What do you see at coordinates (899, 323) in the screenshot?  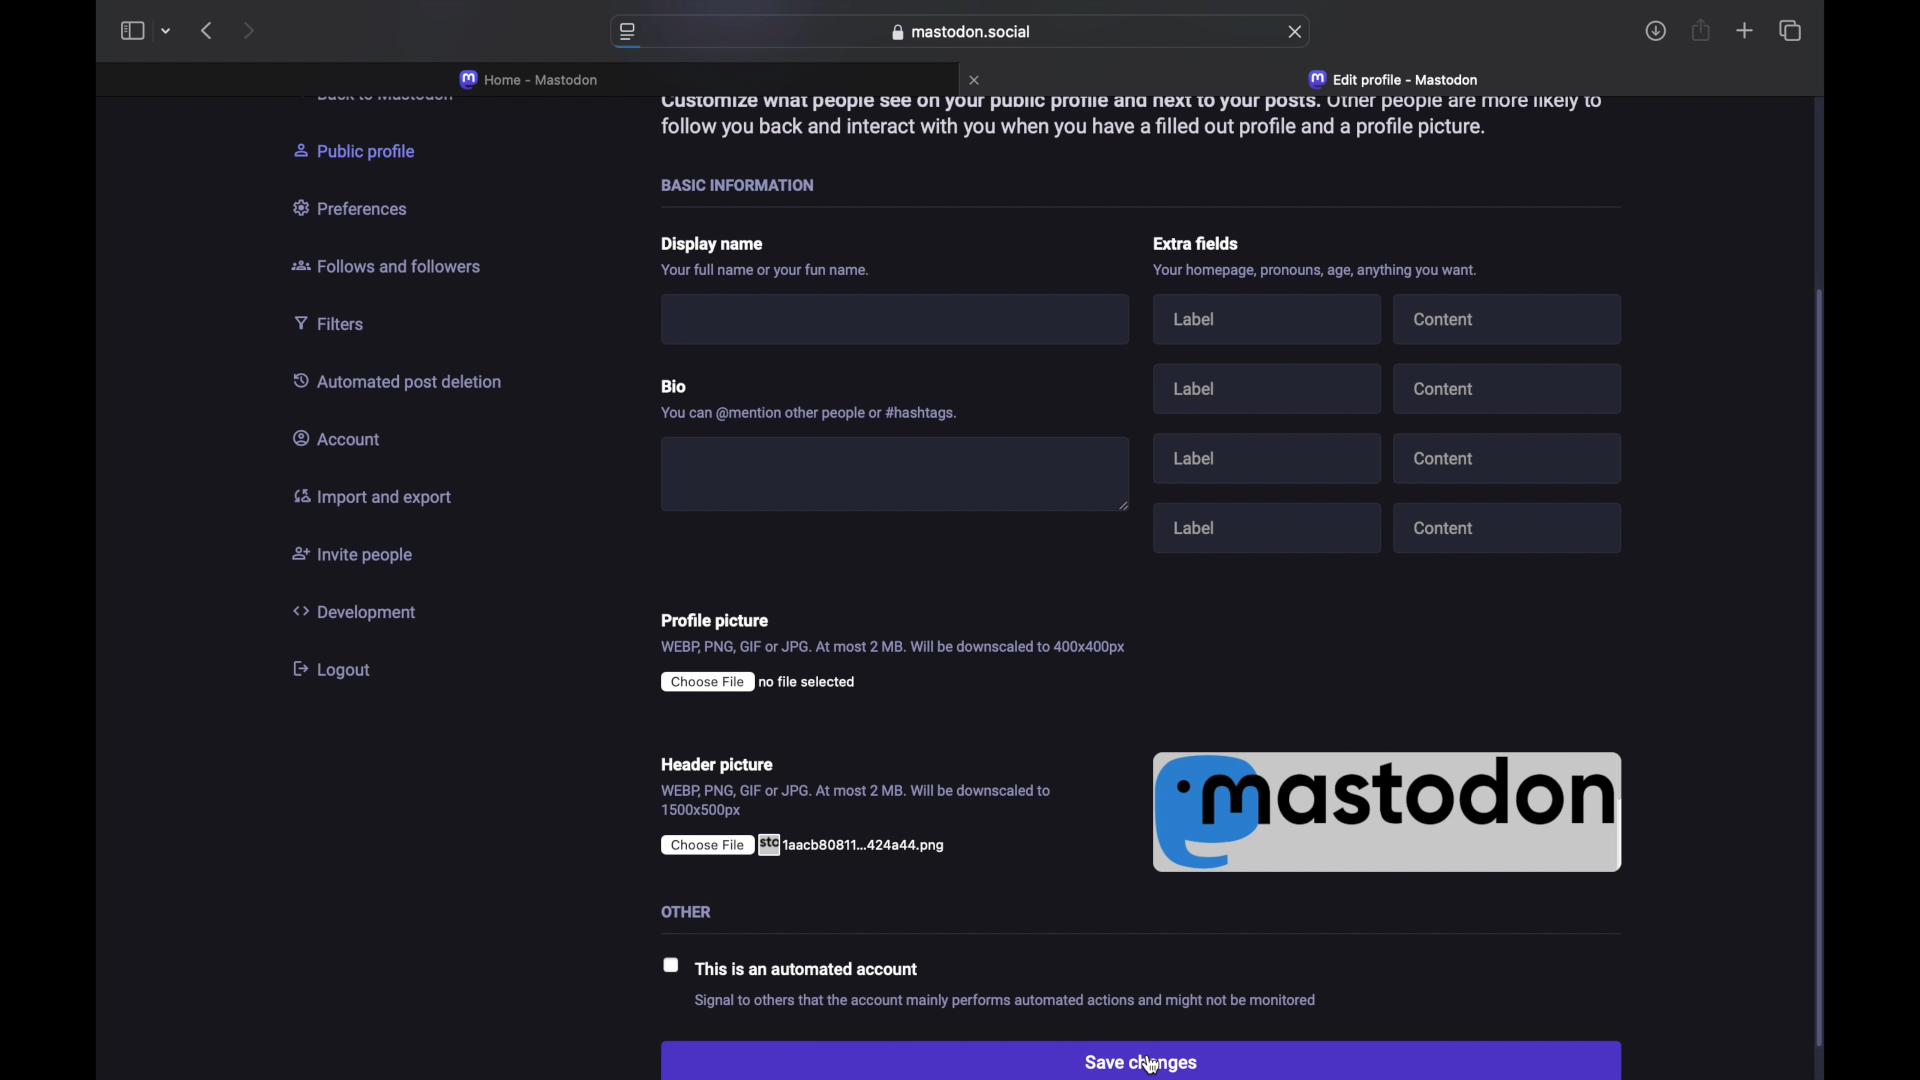 I see `blank box` at bounding box center [899, 323].